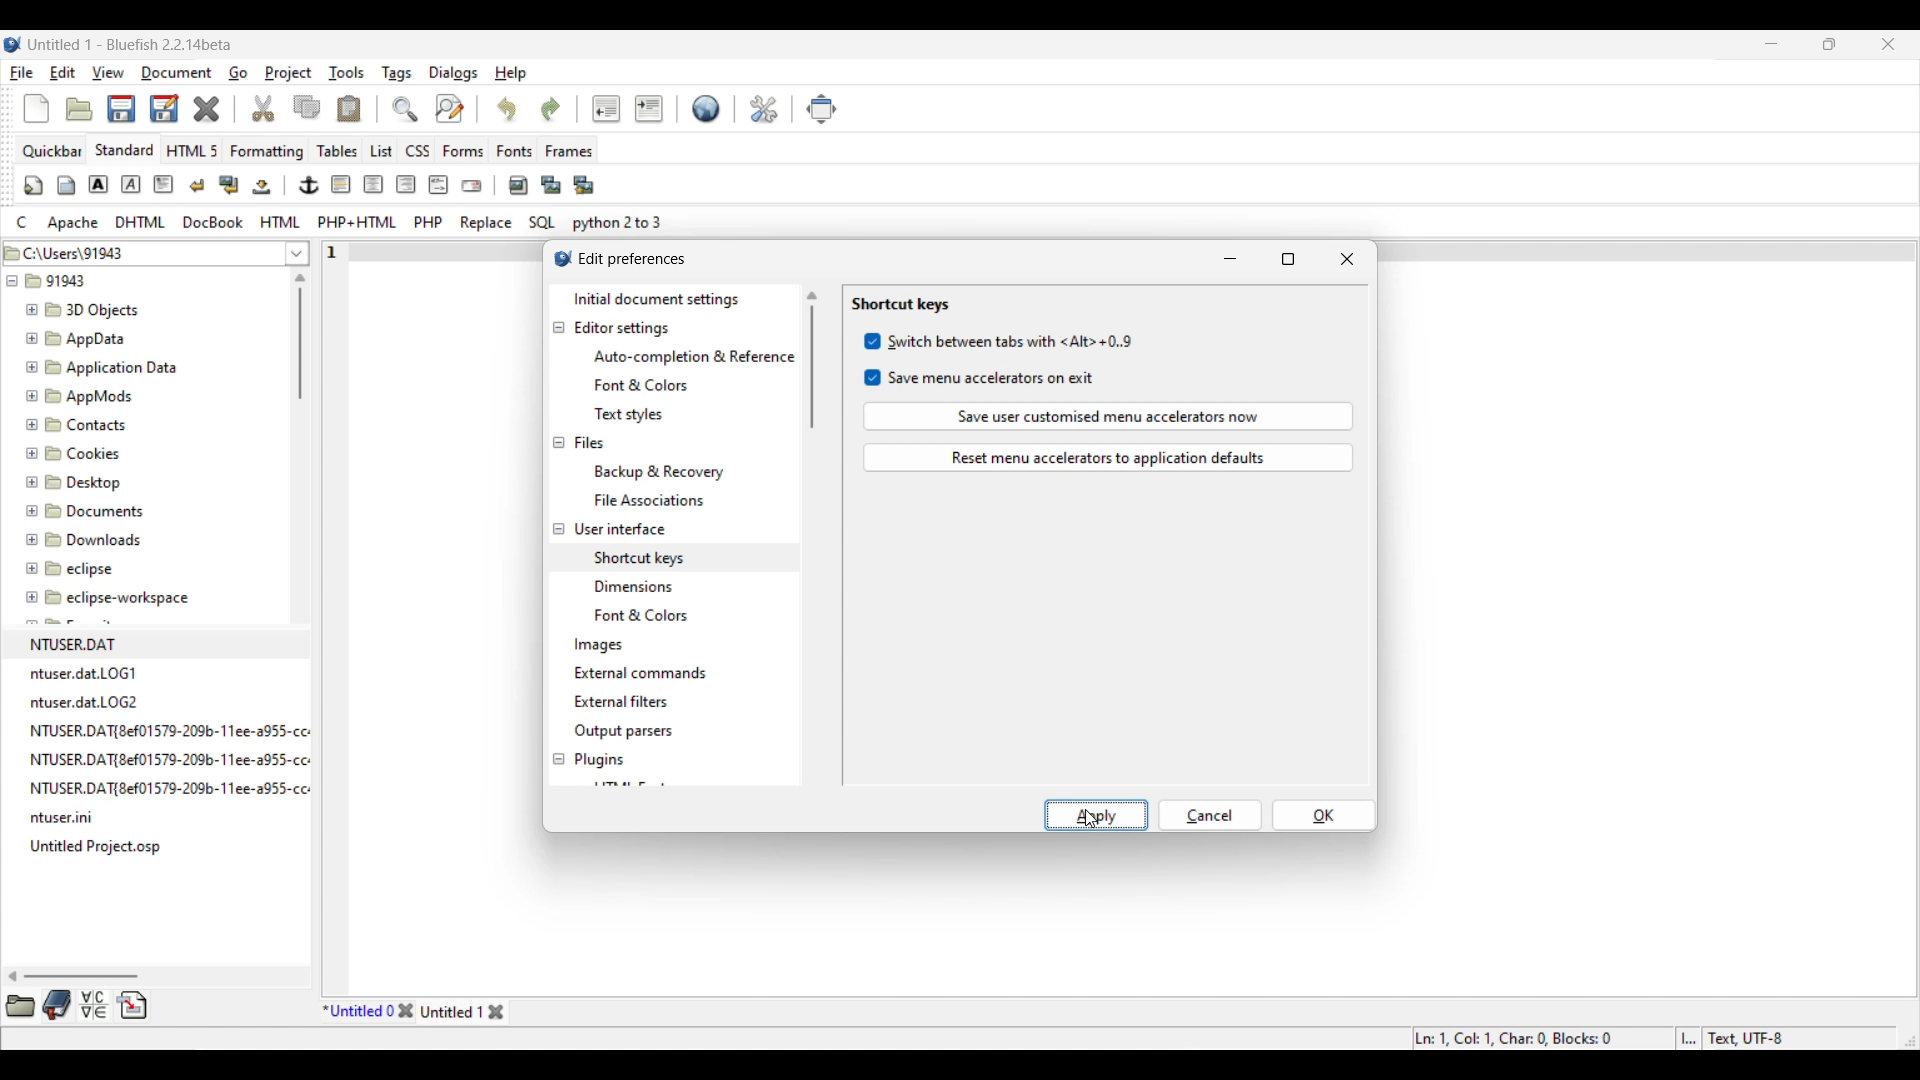  Describe the element at coordinates (506, 108) in the screenshot. I see `Undo` at that location.